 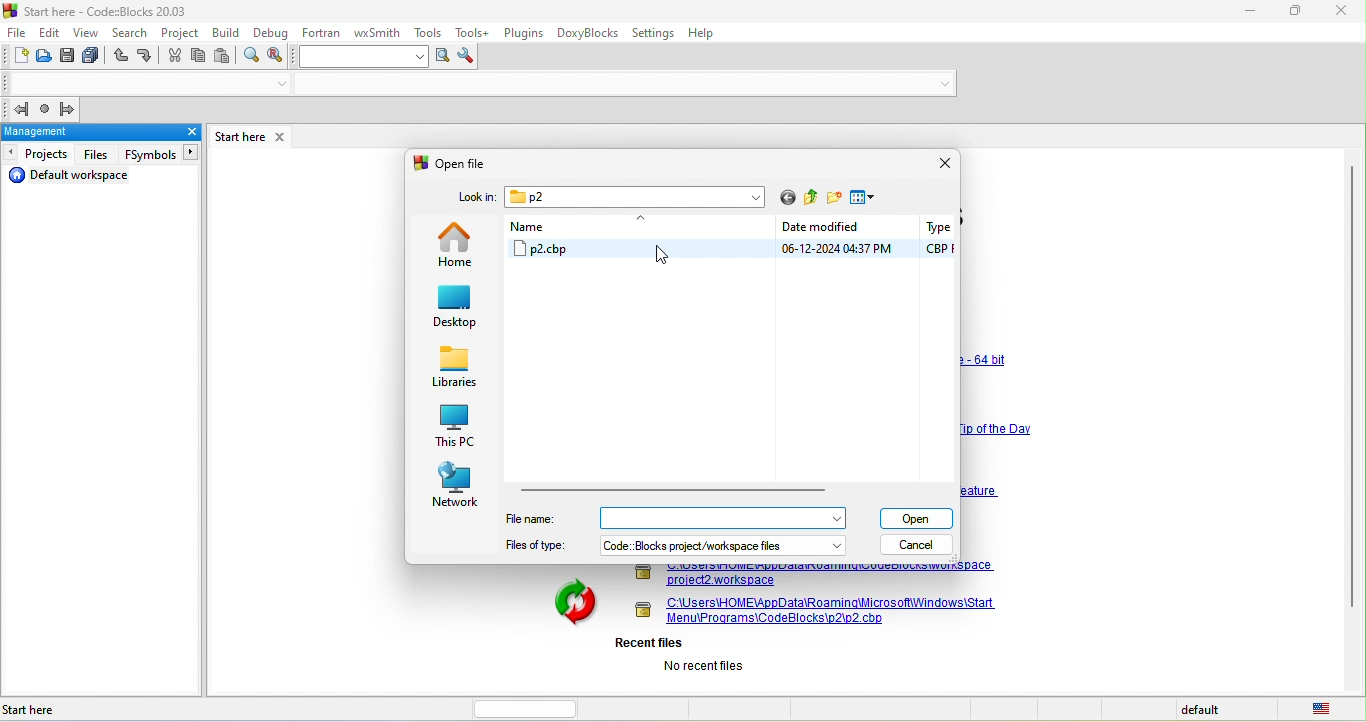 I want to click on doxyblocks, so click(x=589, y=35).